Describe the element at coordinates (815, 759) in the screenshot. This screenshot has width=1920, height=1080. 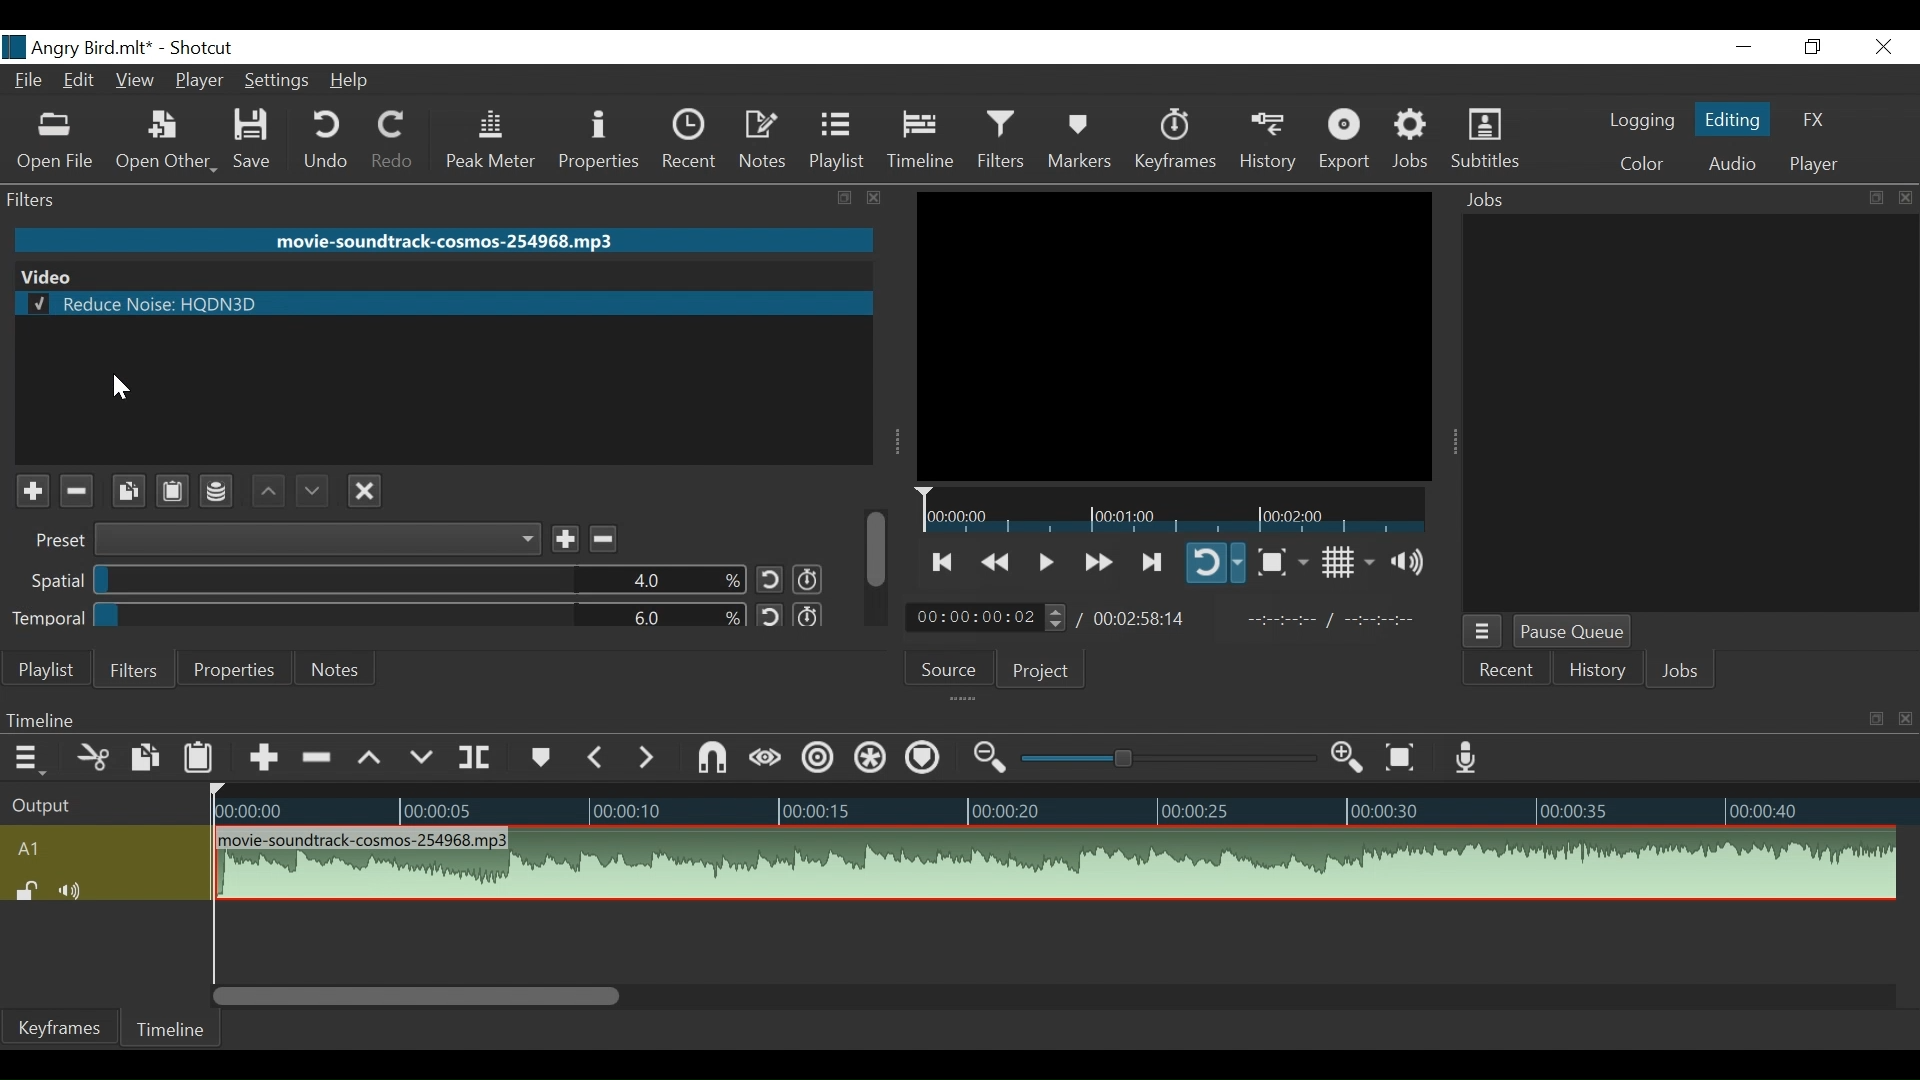
I see `Ripple ` at that location.